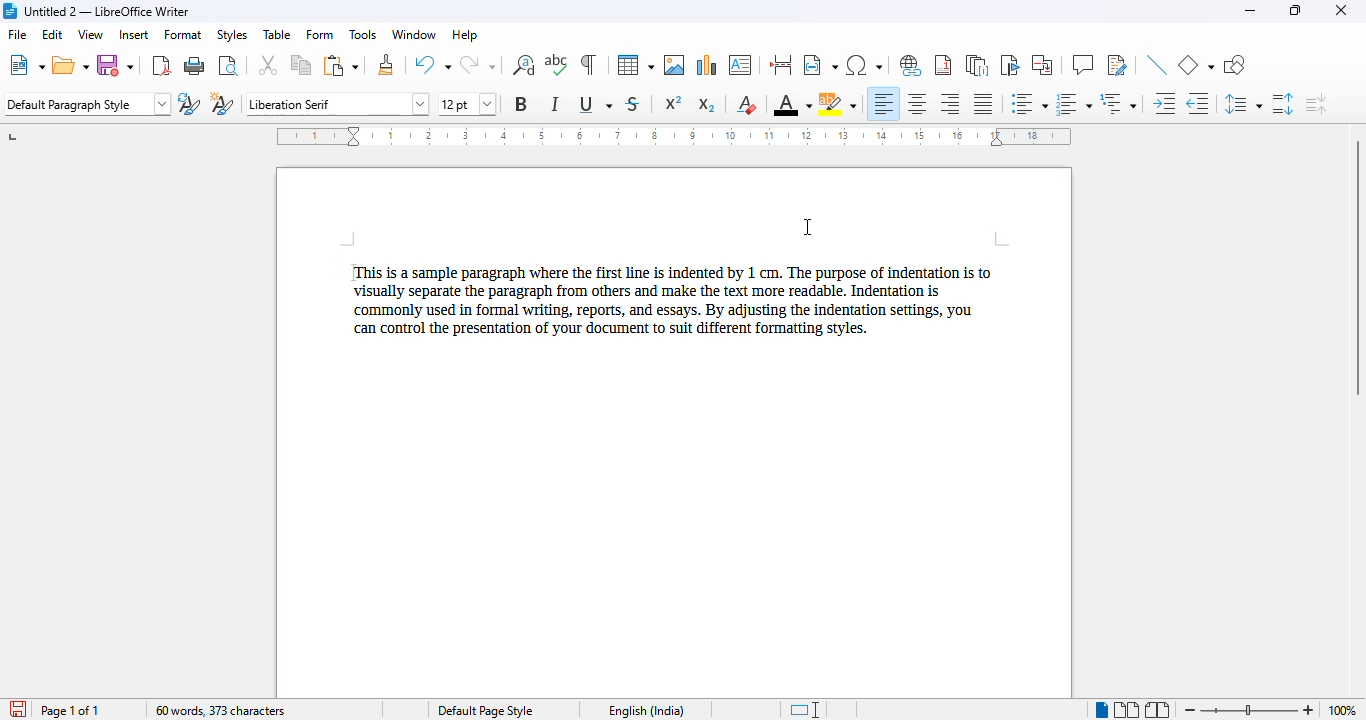 The width and height of the screenshot is (1366, 720). I want to click on format, so click(183, 34).